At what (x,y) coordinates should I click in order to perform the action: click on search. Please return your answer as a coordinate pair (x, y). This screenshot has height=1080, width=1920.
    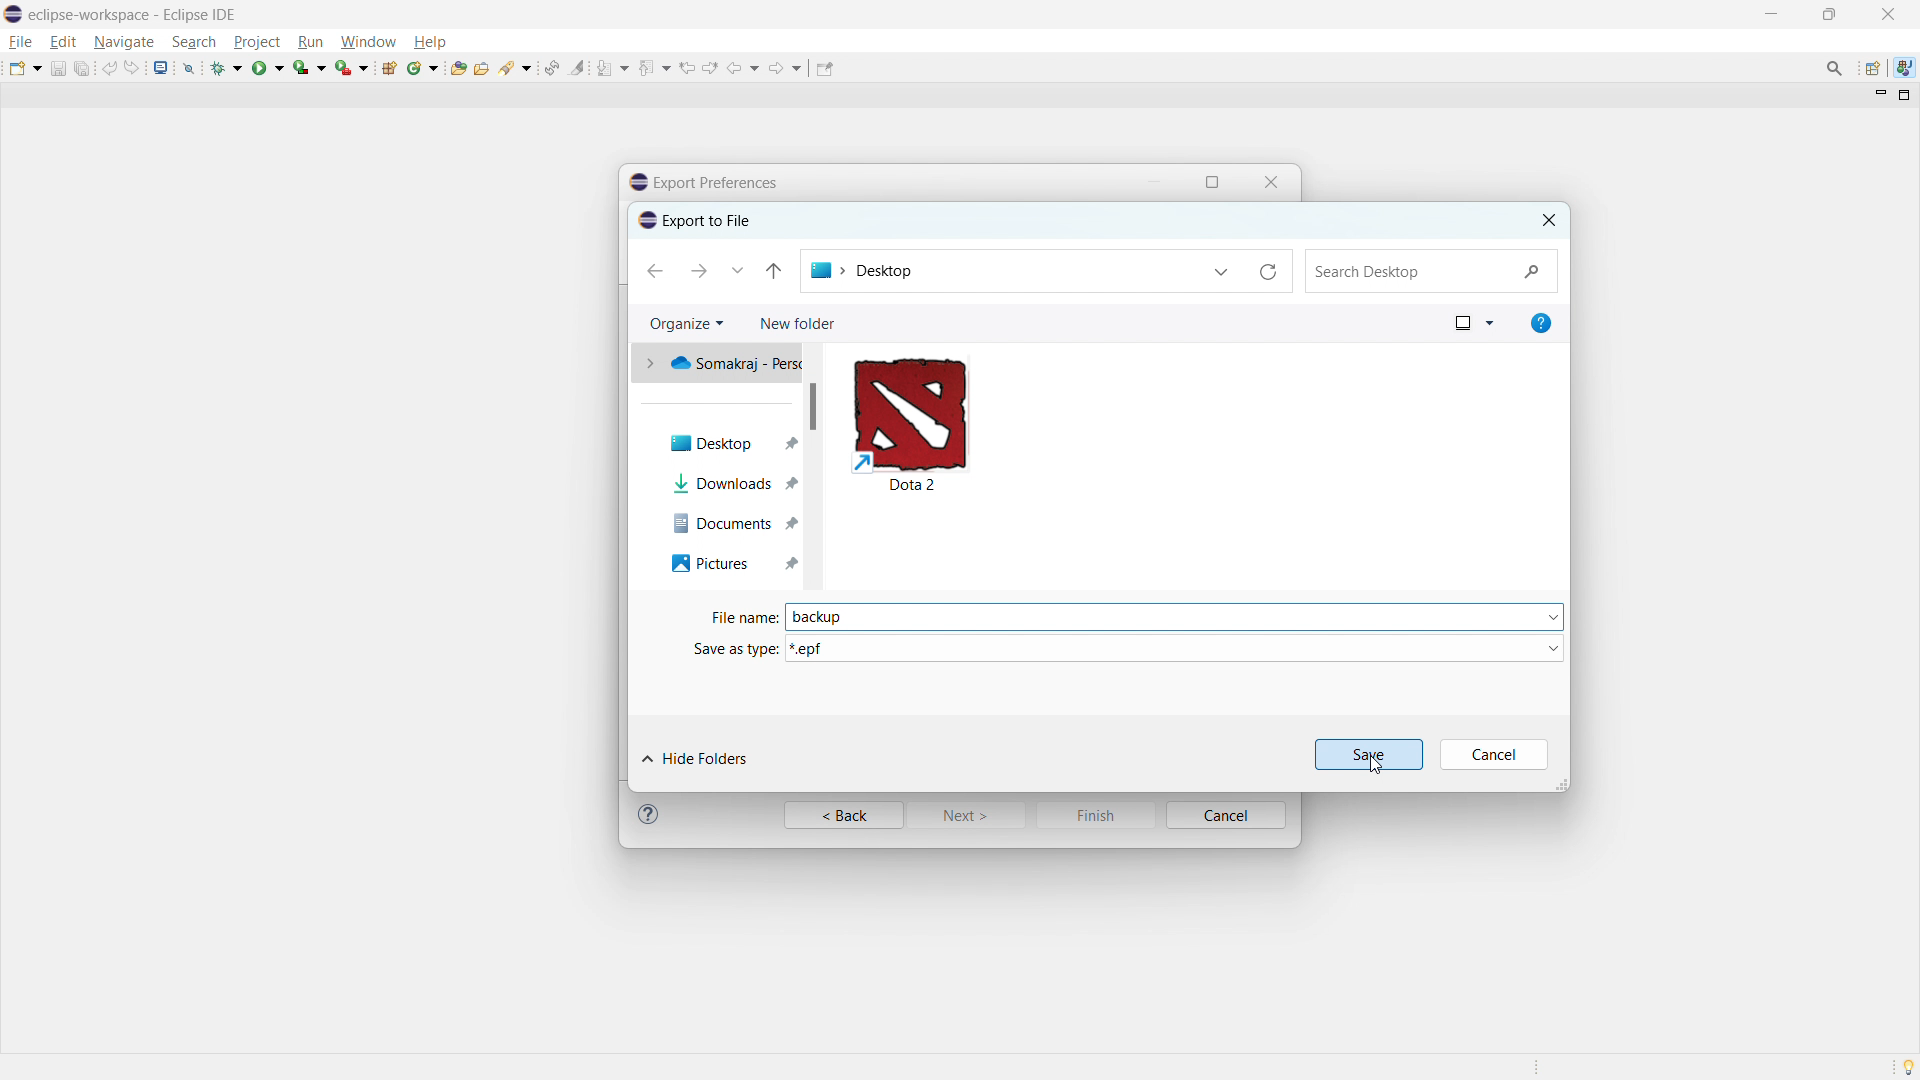
    Looking at the image, I should click on (194, 42).